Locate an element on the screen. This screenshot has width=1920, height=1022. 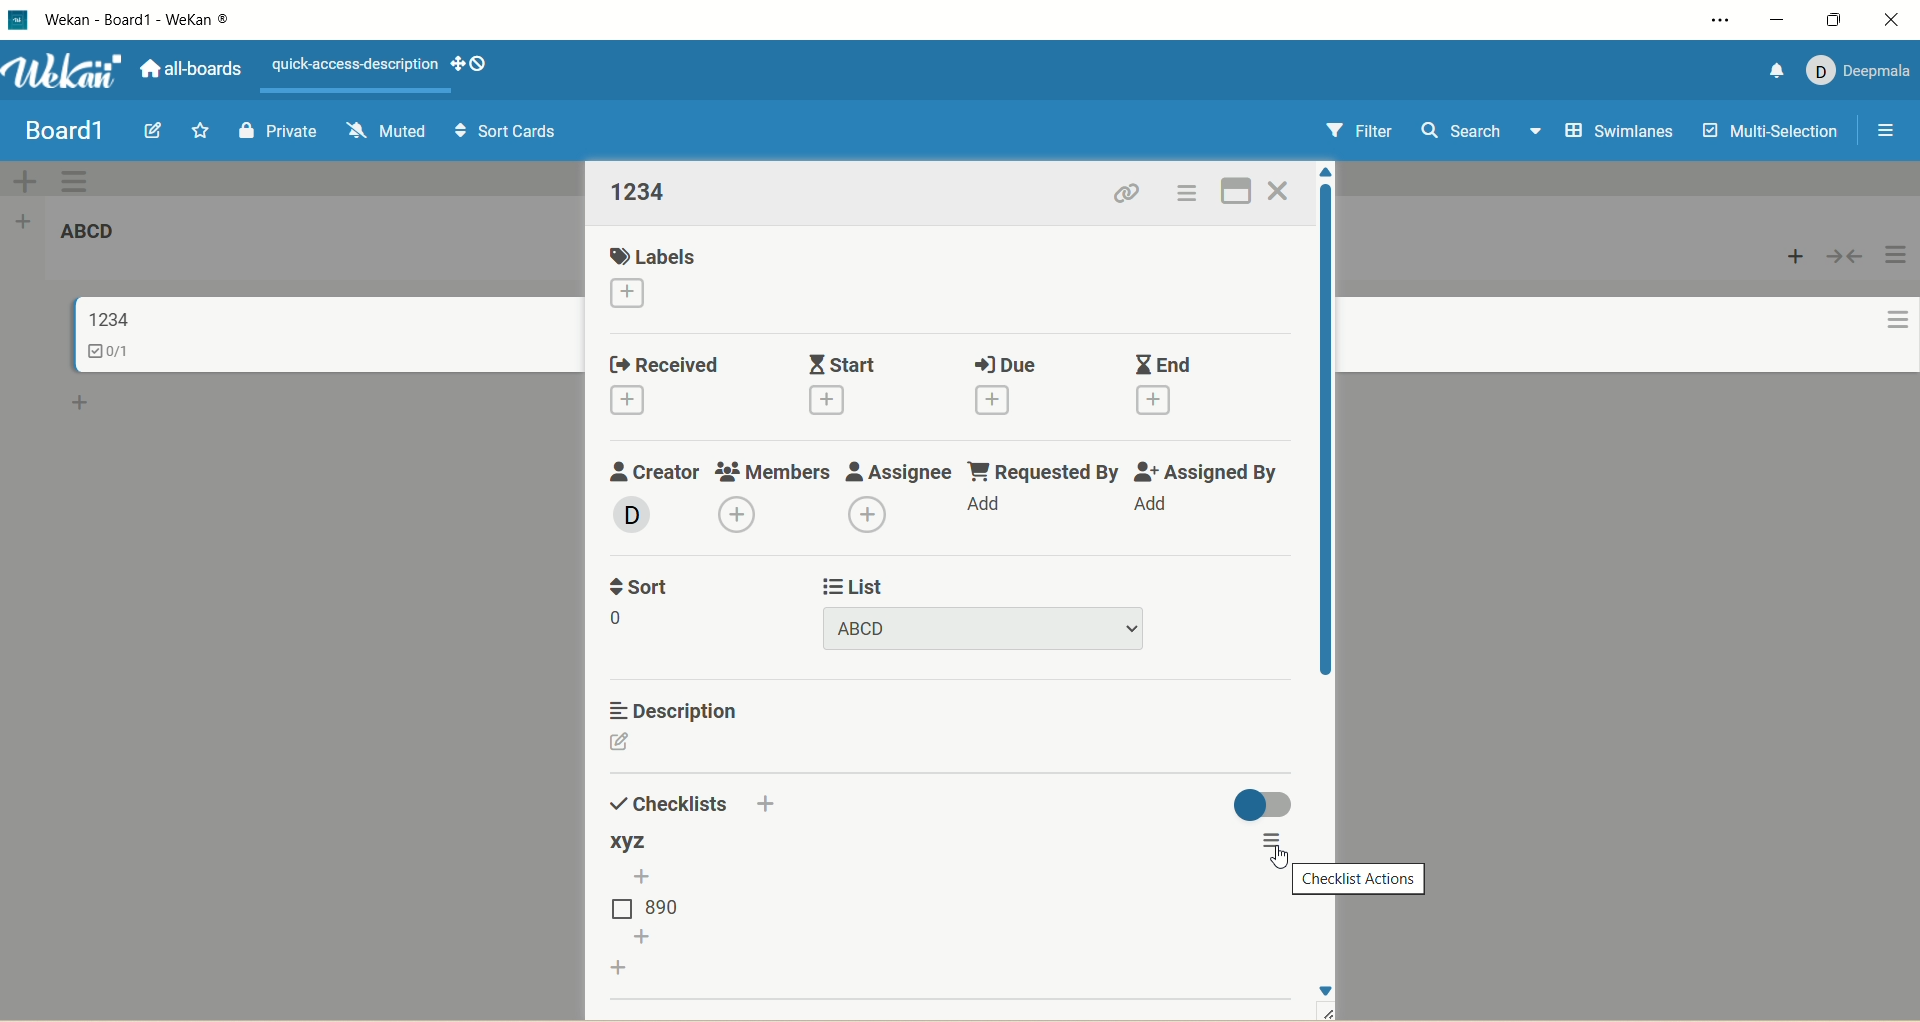
title is located at coordinates (106, 318).